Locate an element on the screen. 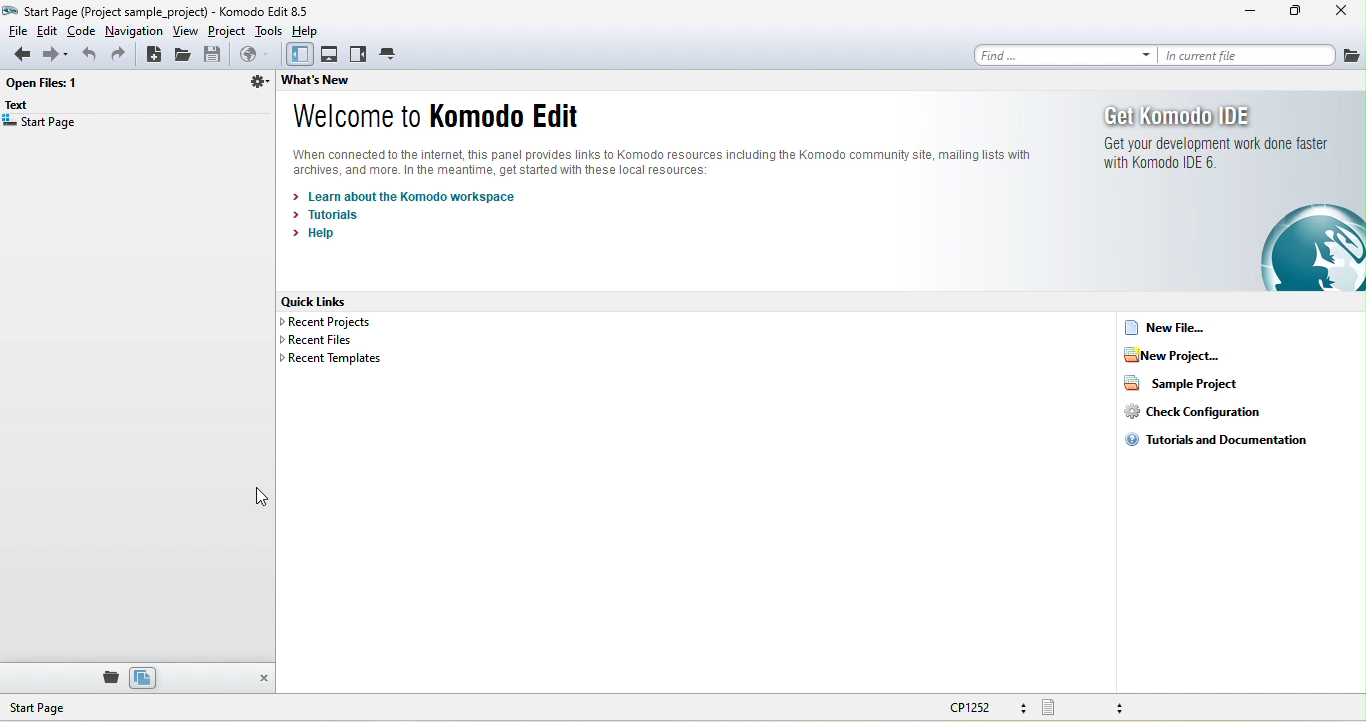  recent projects is located at coordinates (338, 323).